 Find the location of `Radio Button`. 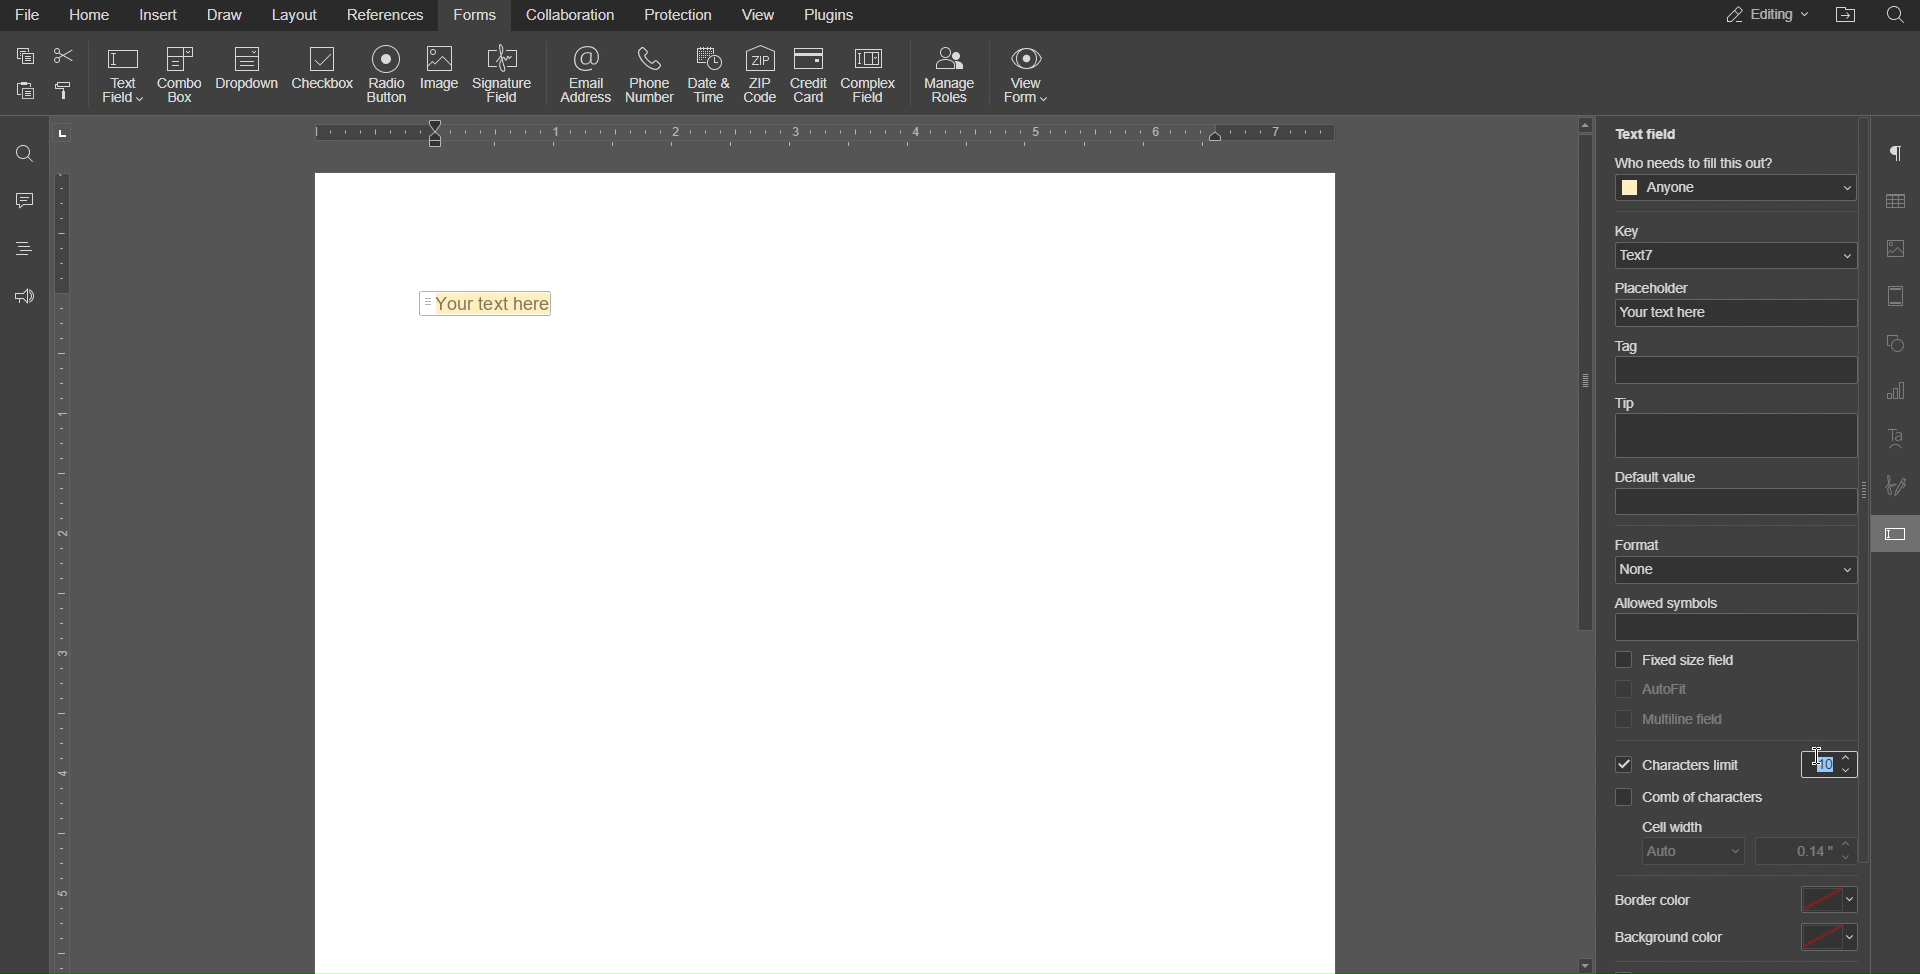

Radio Button is located at coordinates (393, 73).